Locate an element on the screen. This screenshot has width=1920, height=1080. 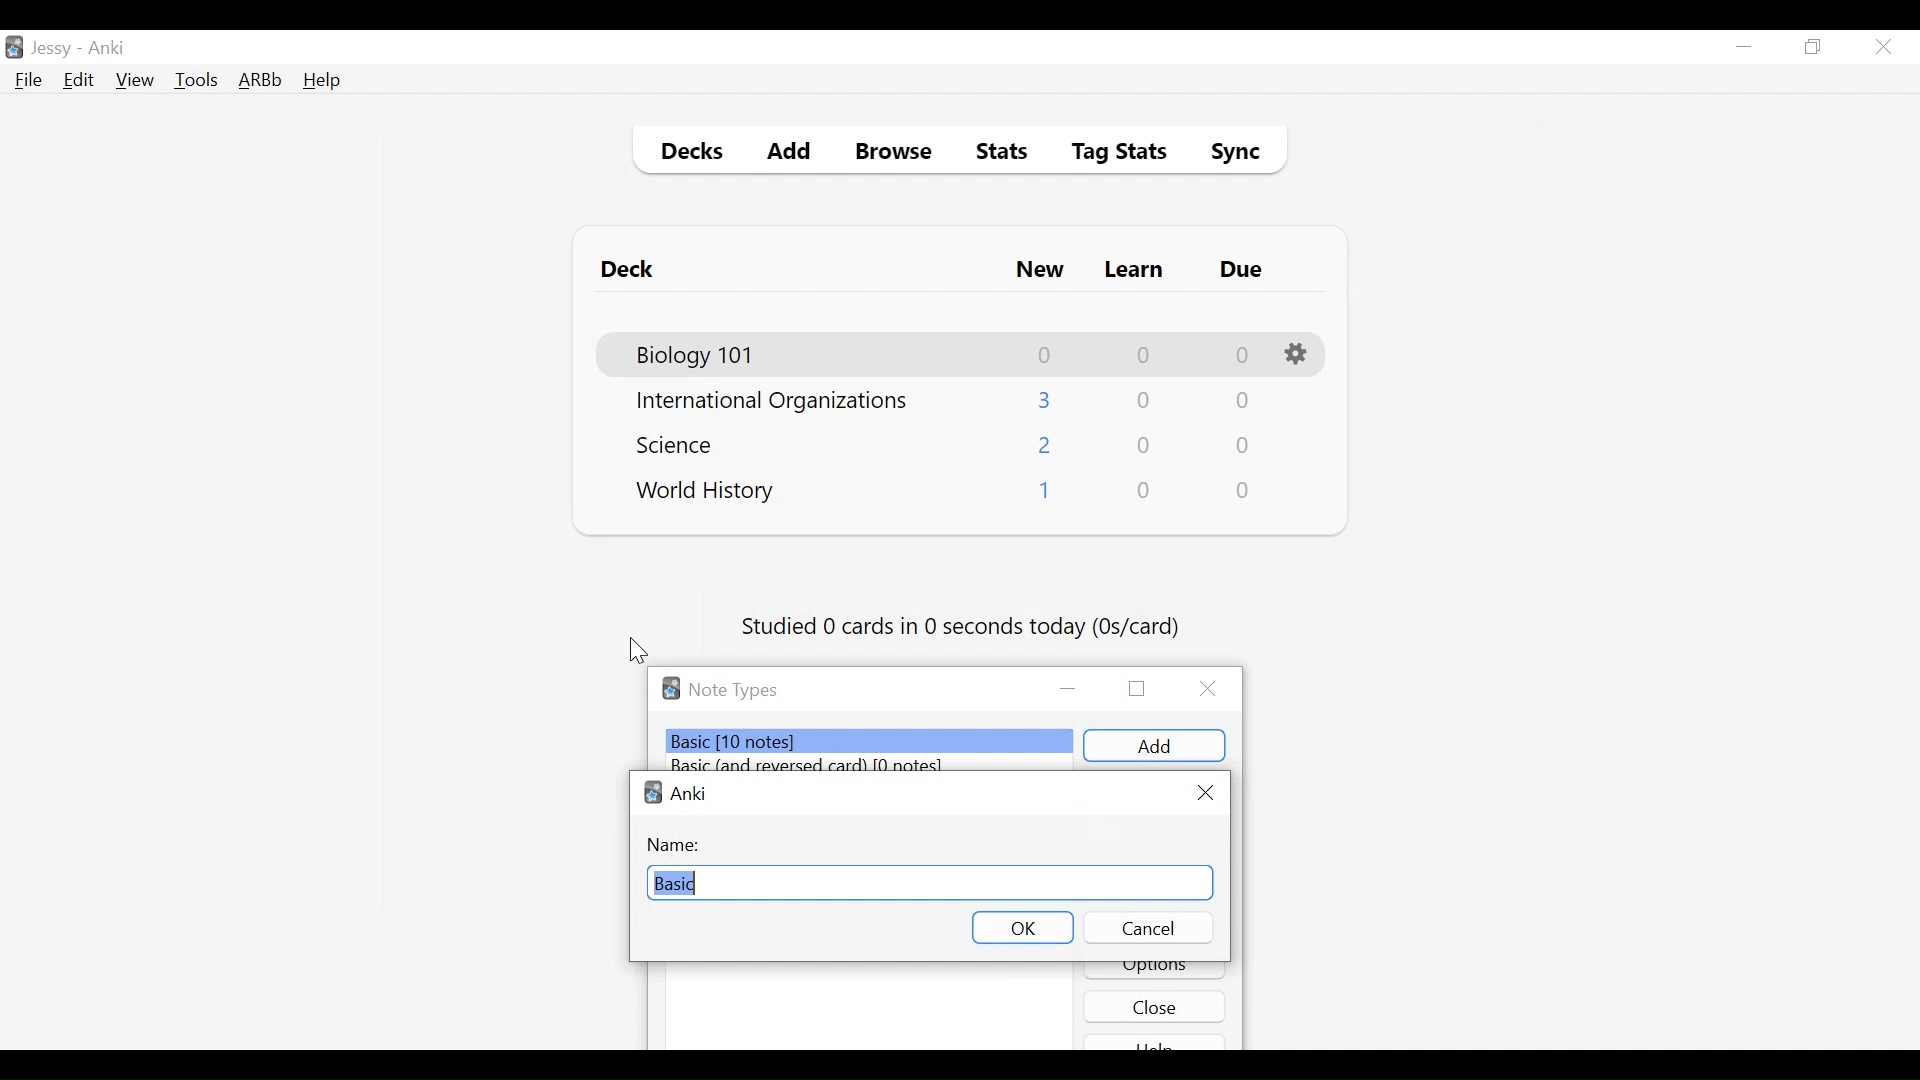
View is located at coordinates (136, 80).